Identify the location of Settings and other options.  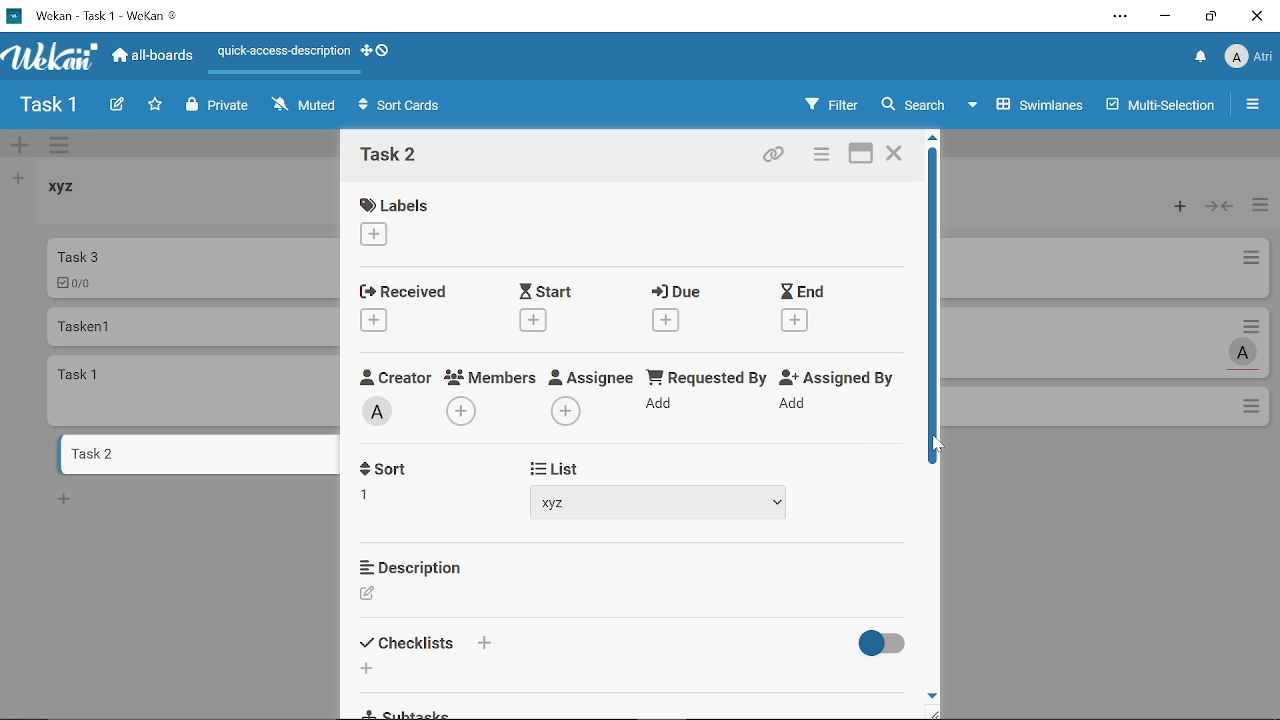
(1122, 18).